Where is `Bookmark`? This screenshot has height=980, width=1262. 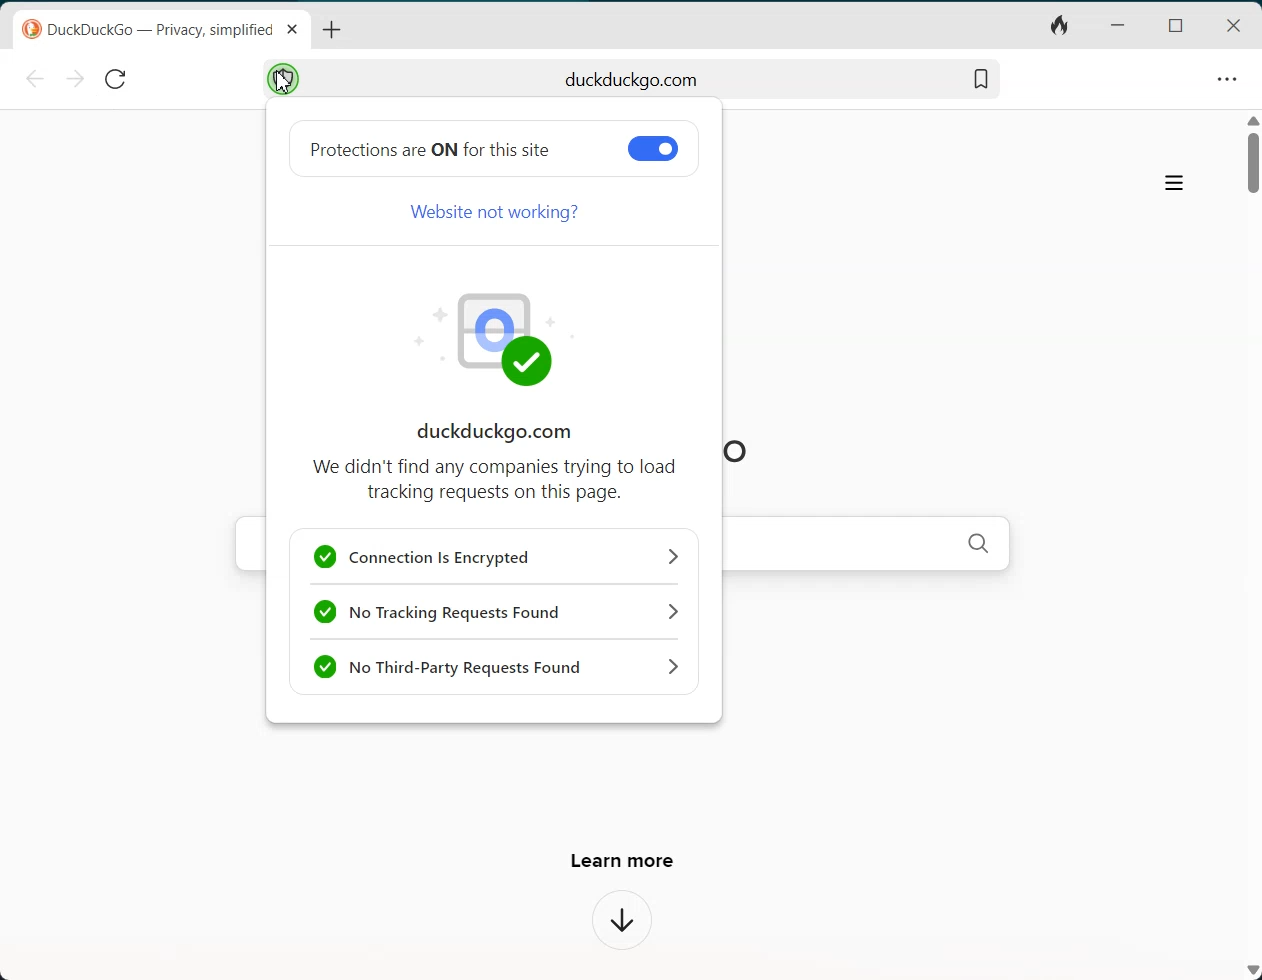
Bookmark is located at coordinates (980, 77).